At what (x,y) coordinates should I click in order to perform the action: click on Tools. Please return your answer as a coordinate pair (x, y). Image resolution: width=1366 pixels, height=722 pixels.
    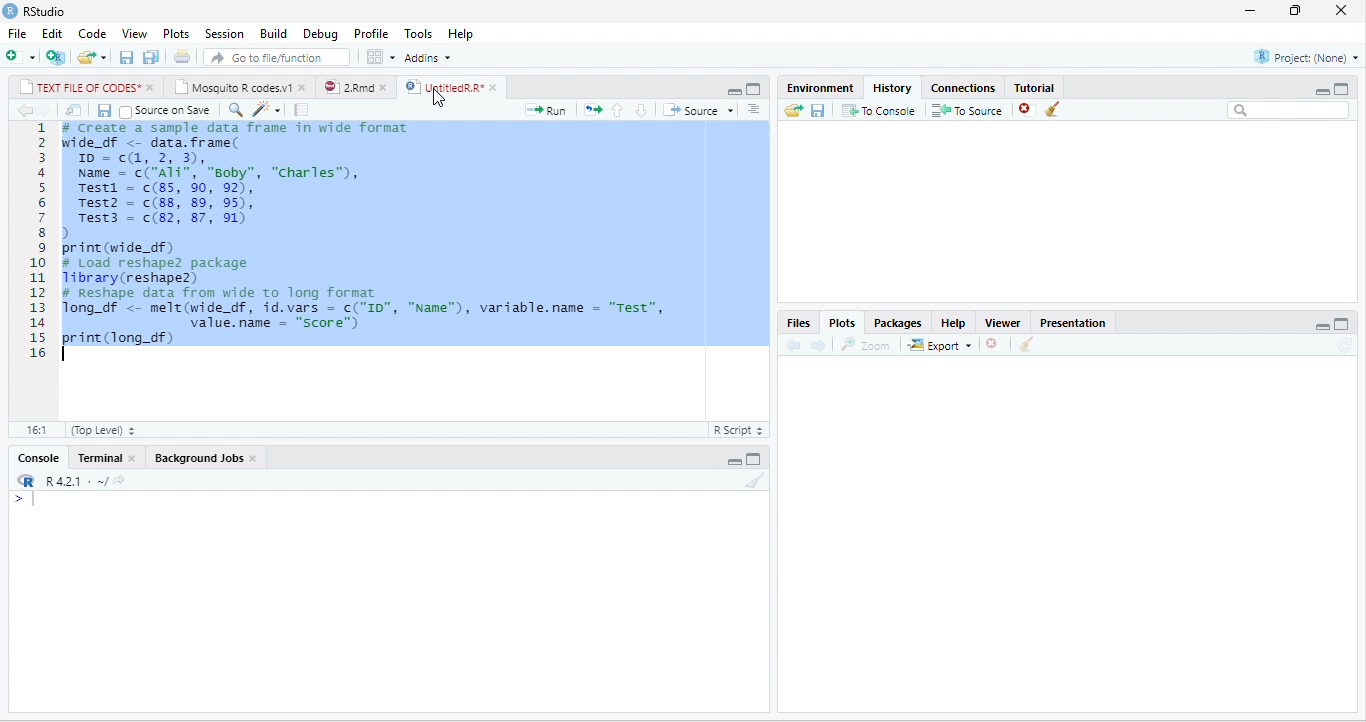
    Looking at the image, I should click on (419, 35).